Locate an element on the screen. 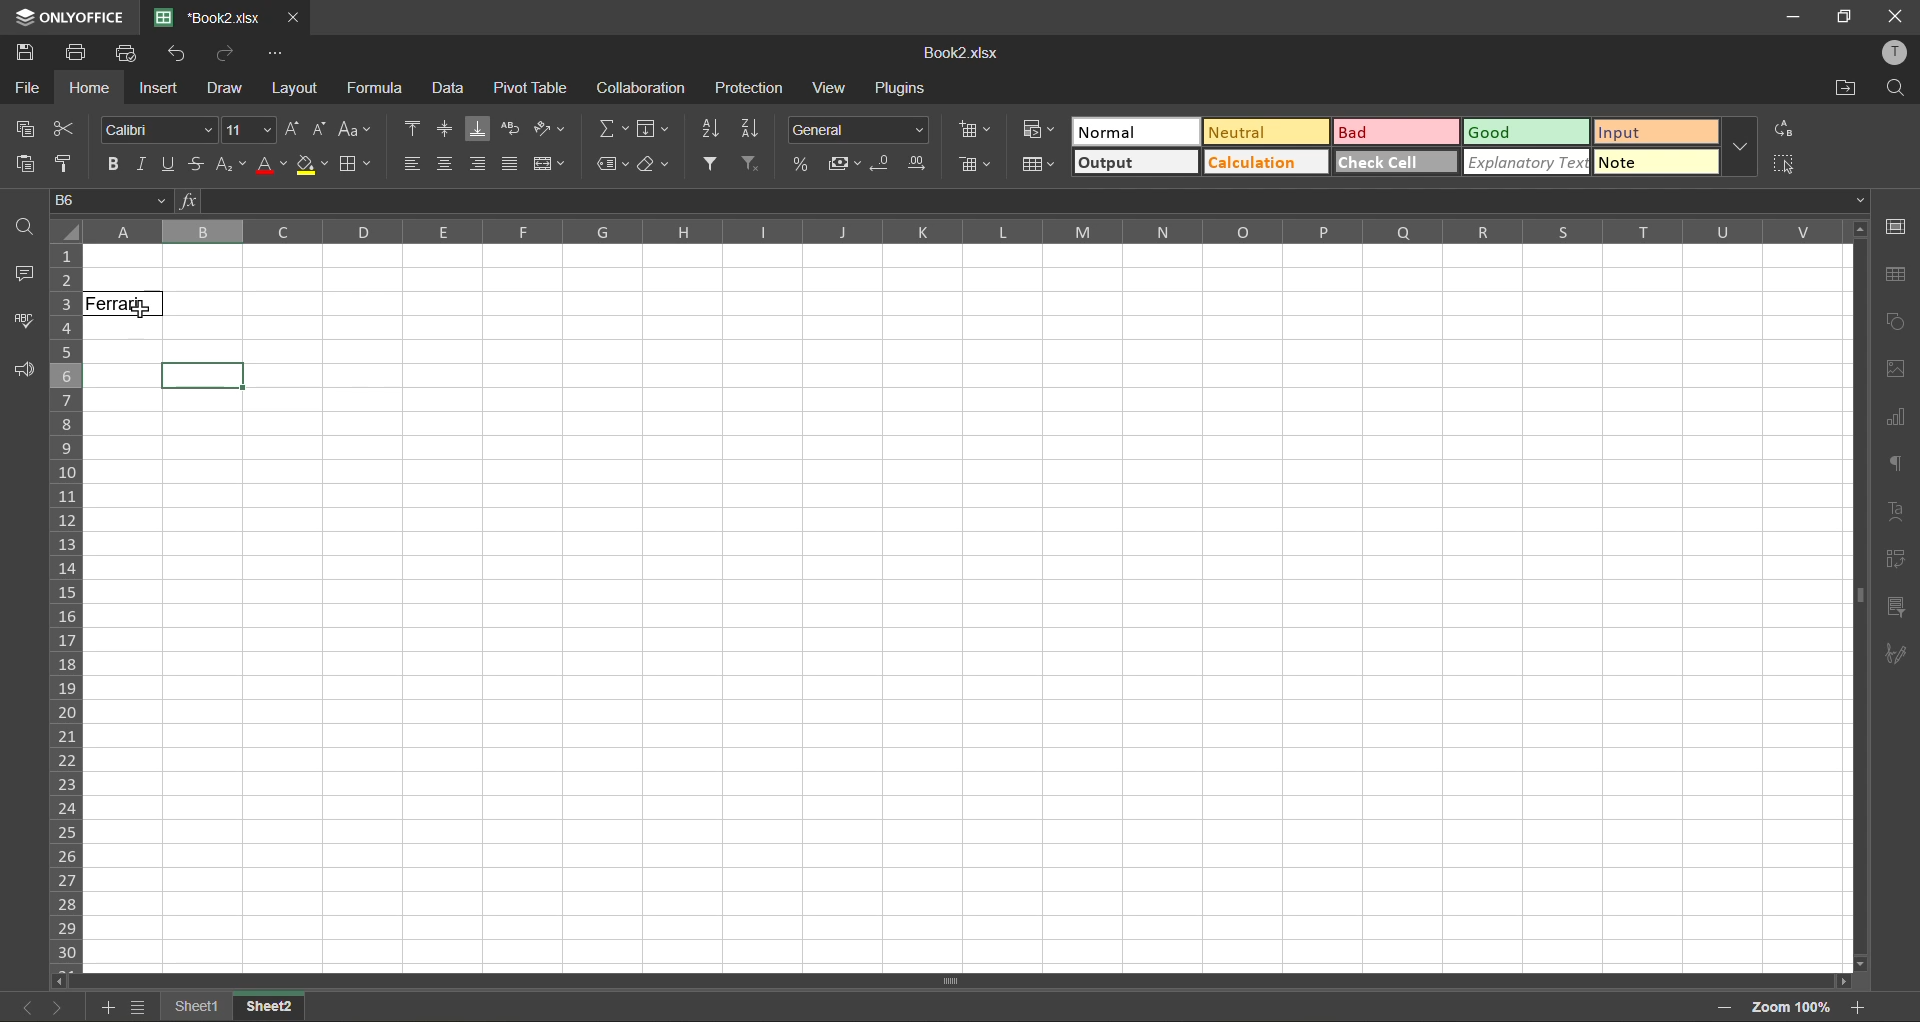  replace is located at coordinates (1783, 130).